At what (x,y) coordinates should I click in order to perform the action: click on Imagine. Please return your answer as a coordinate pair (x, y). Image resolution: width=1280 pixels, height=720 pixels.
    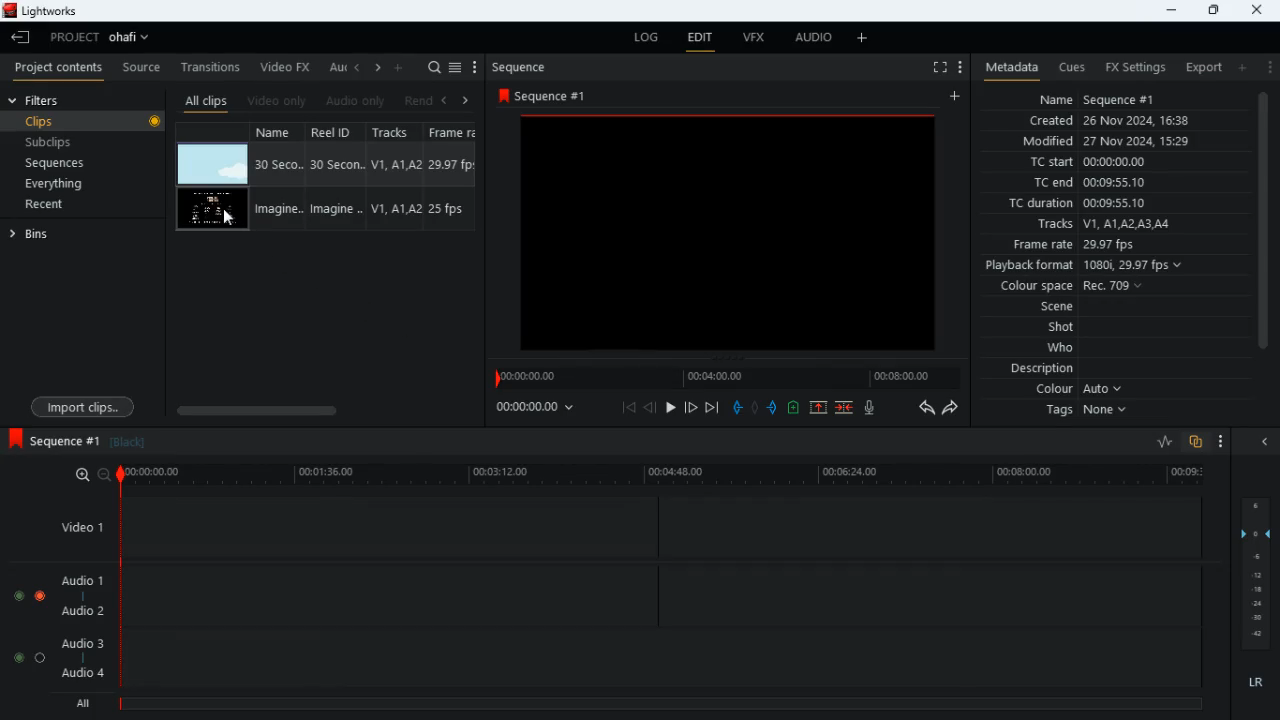
    Looking at the image, I should click on (282, 208).